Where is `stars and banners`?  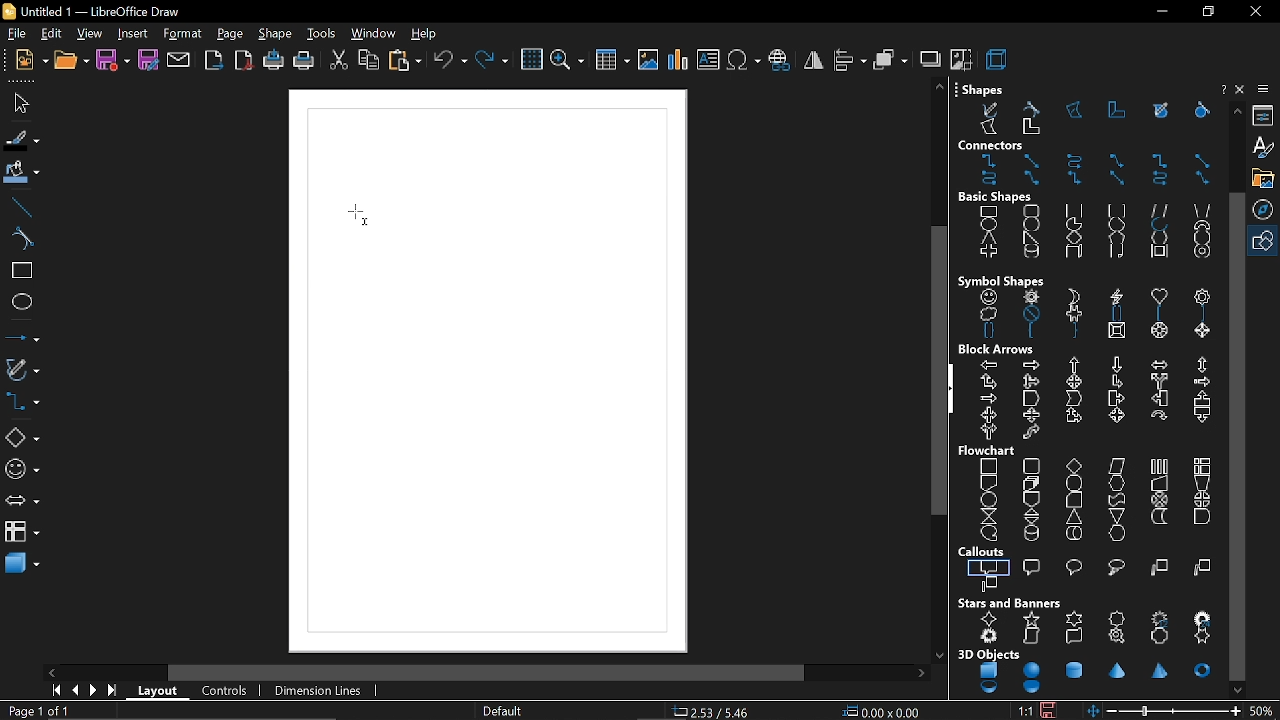 stars and banners is located at coordinates (1011, 603).